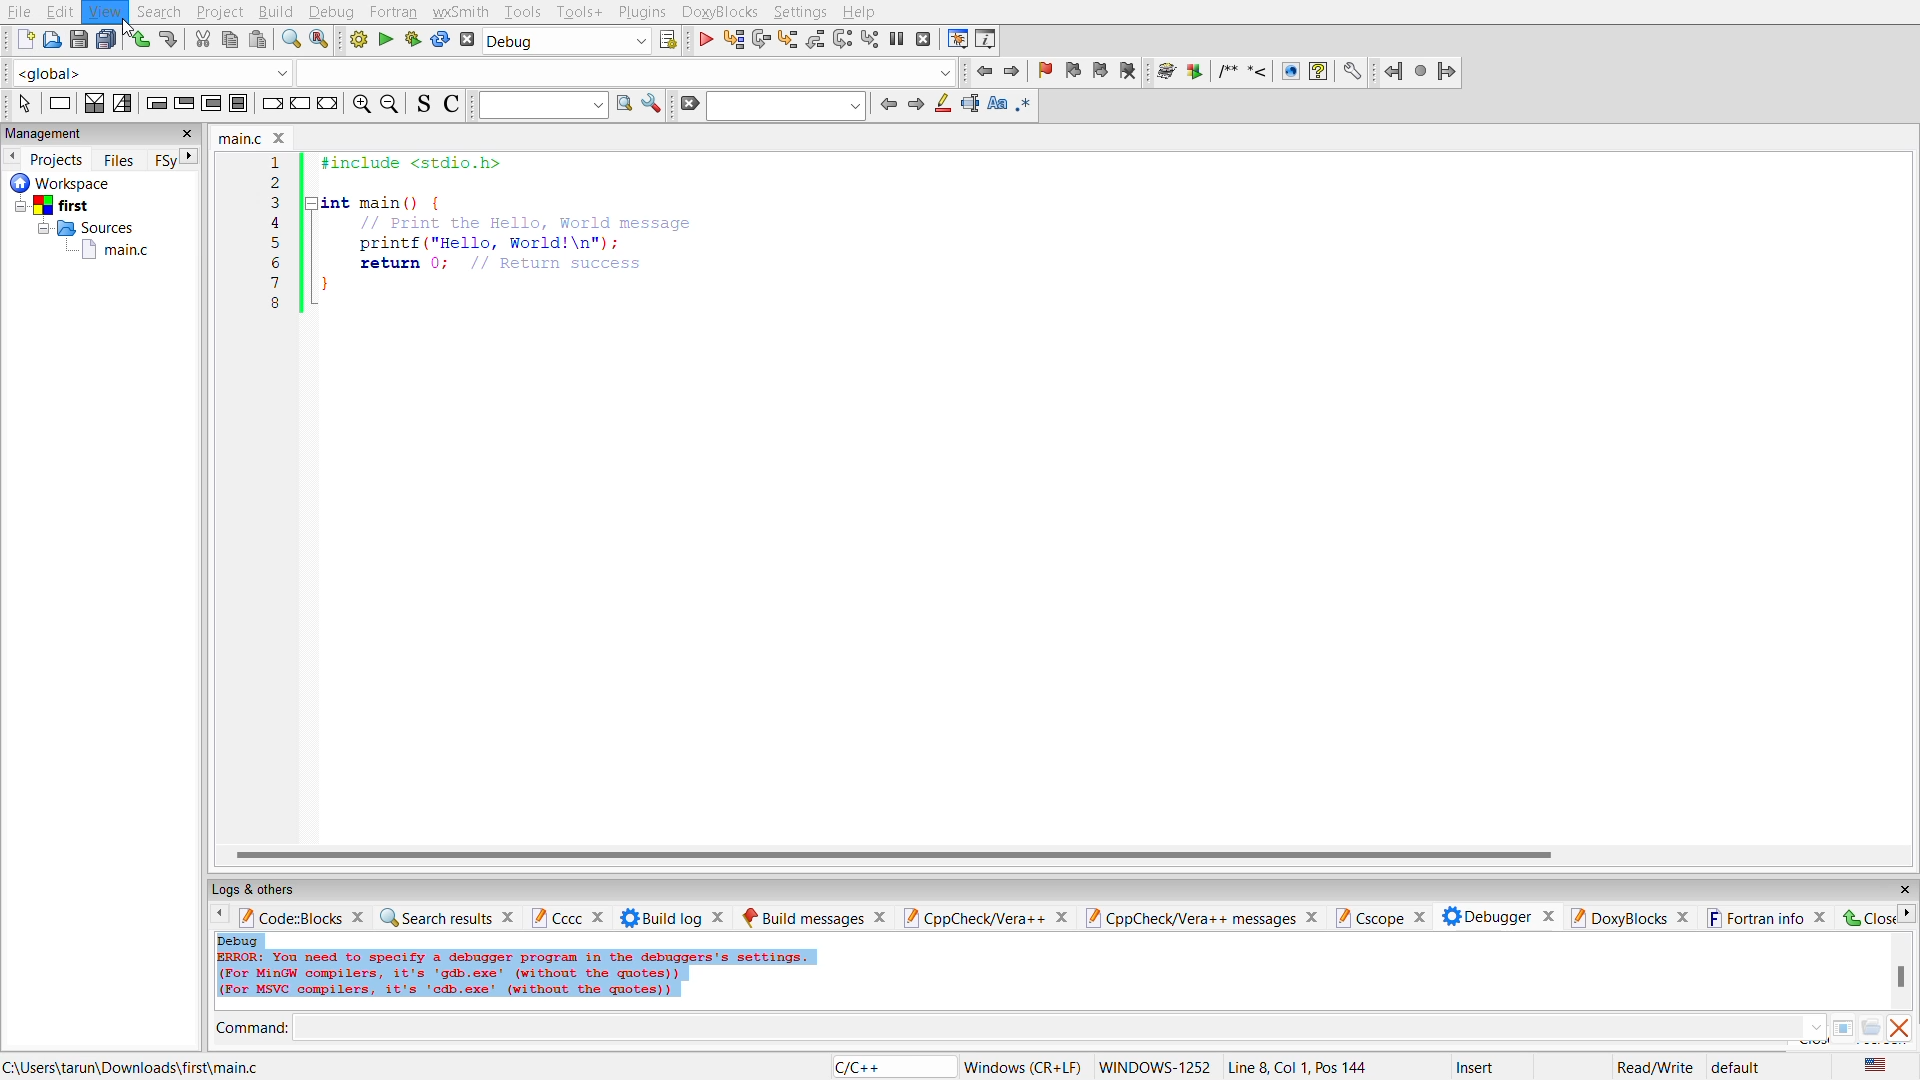 This screenshot has height=1080, width=1920. I want to click on debug/conitnue, so click(704, 40).